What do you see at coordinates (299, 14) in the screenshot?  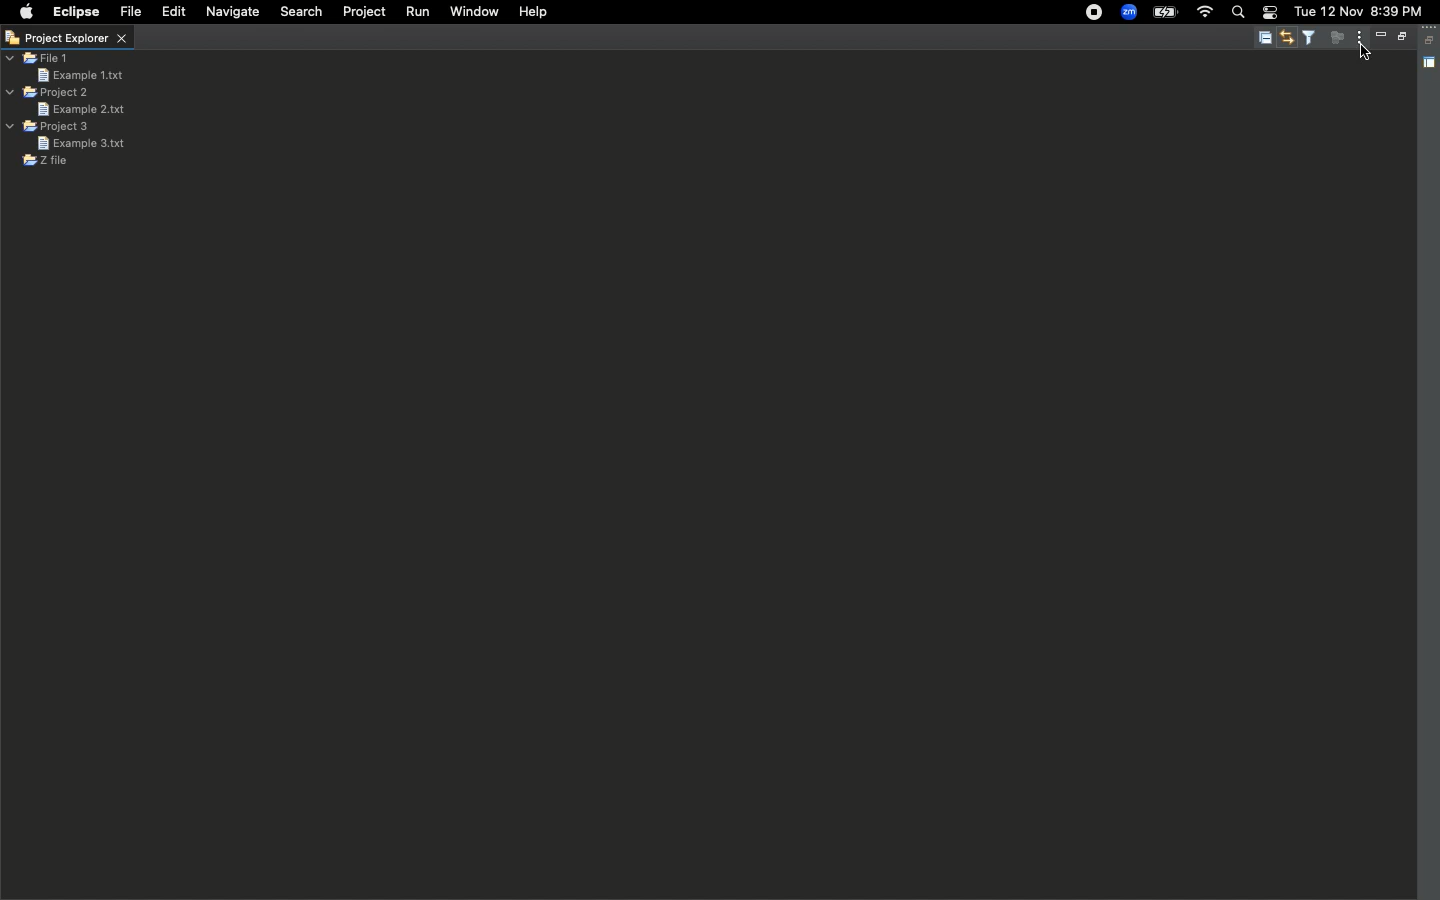 I see `Search` at bounding box center [299, 14].